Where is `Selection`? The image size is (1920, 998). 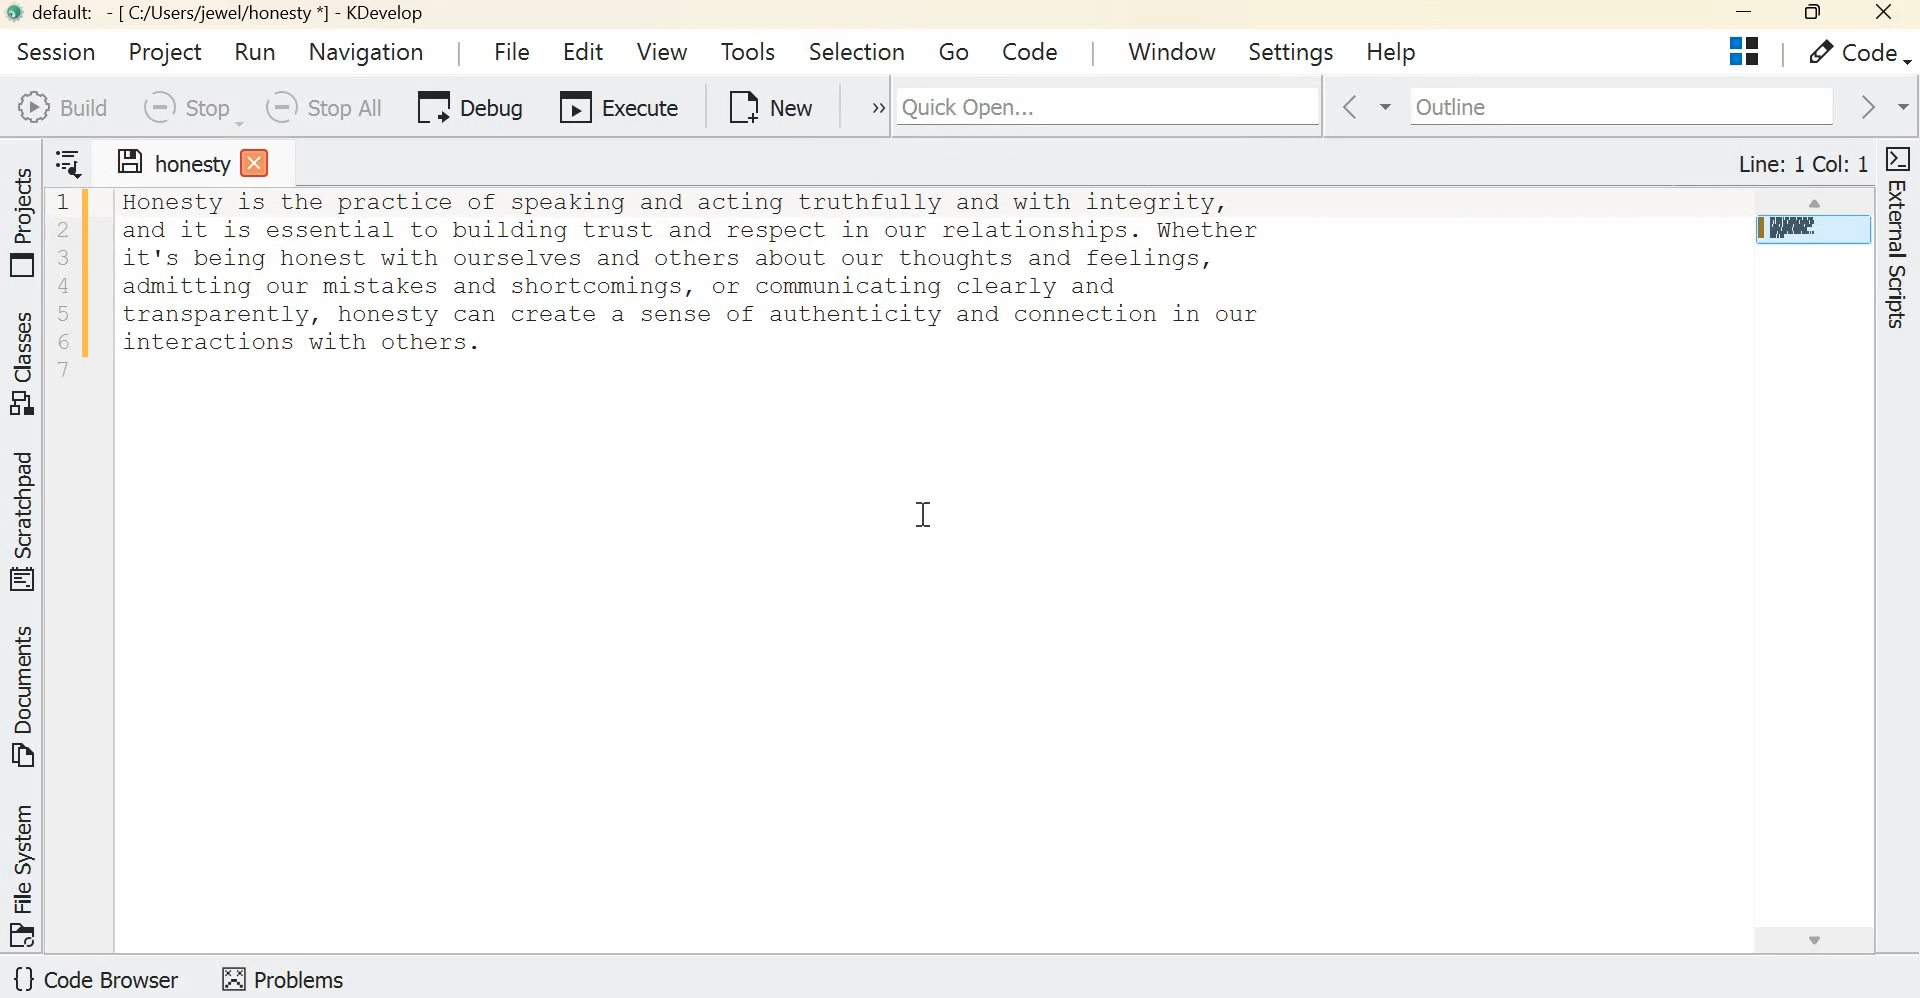 Selection is located at coordinates (860, 52).